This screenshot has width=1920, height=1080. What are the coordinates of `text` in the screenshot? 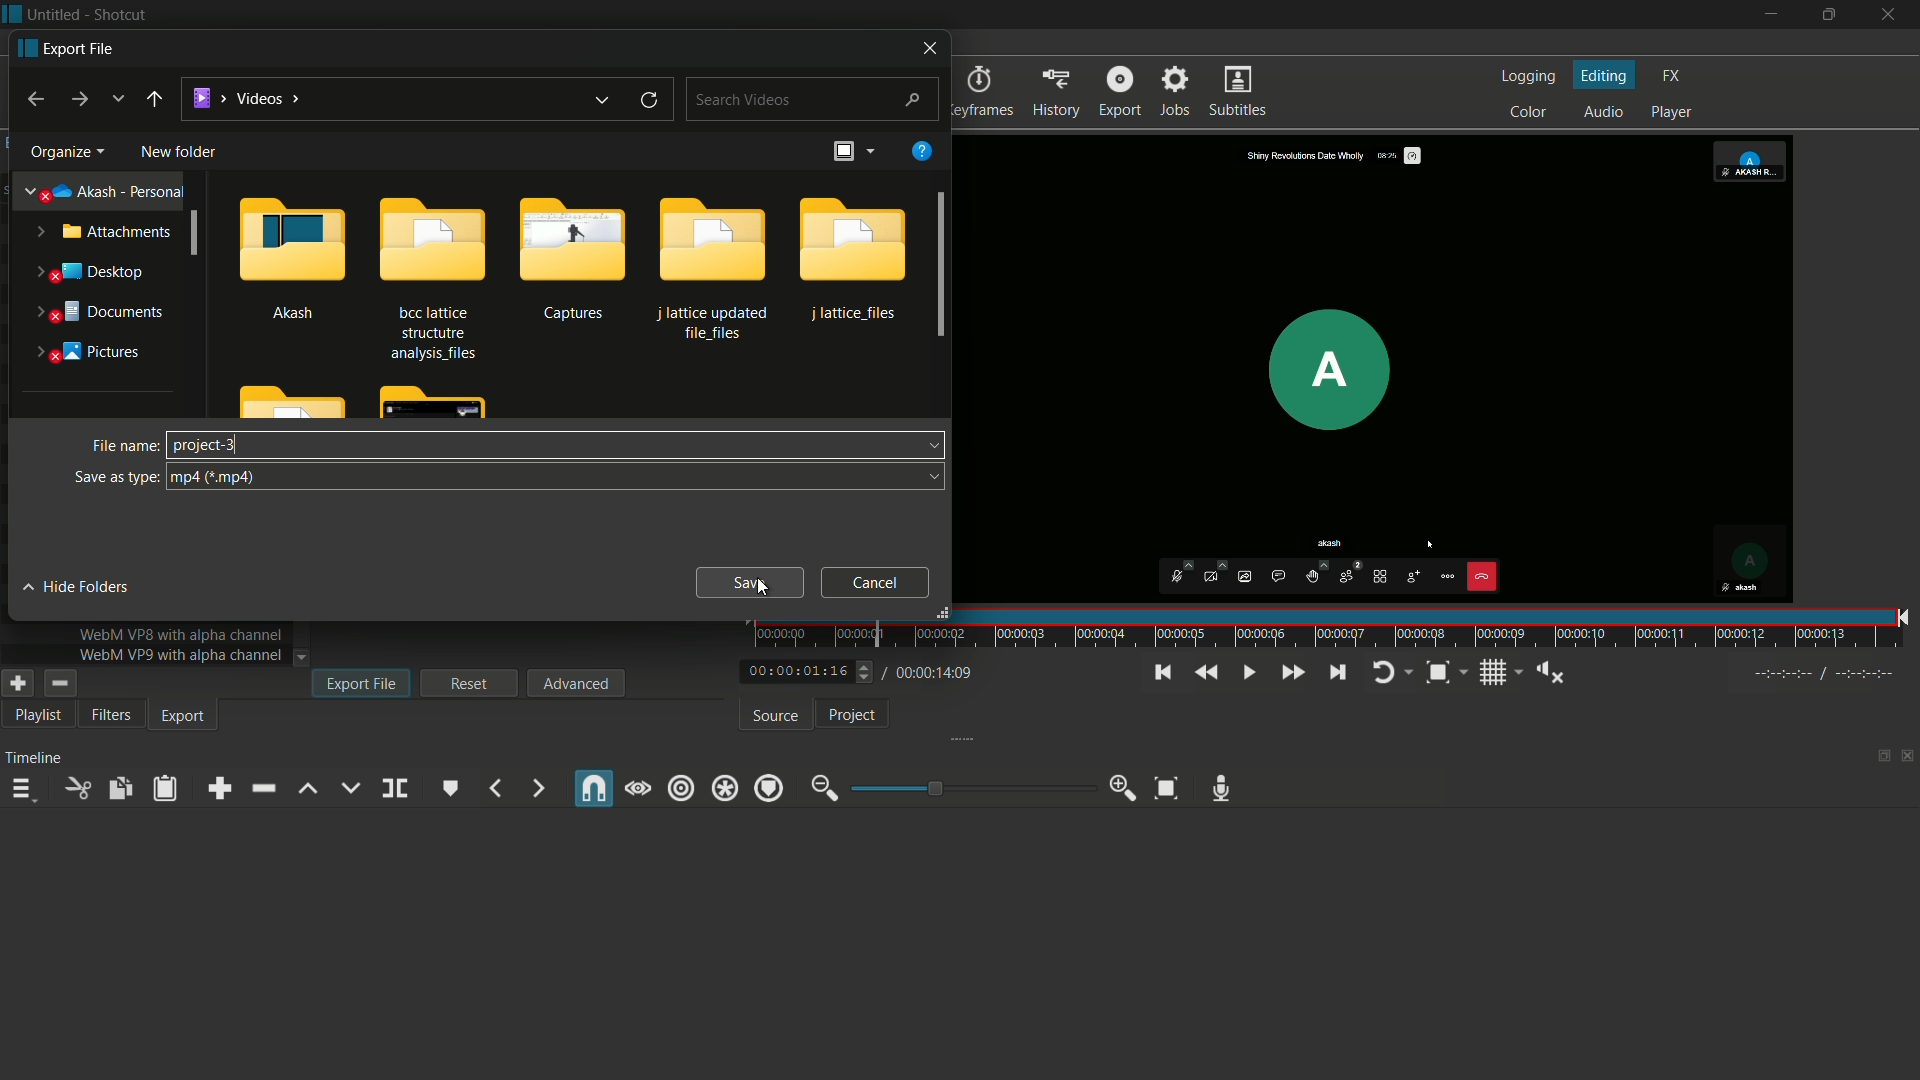 It's located at (182, 654).